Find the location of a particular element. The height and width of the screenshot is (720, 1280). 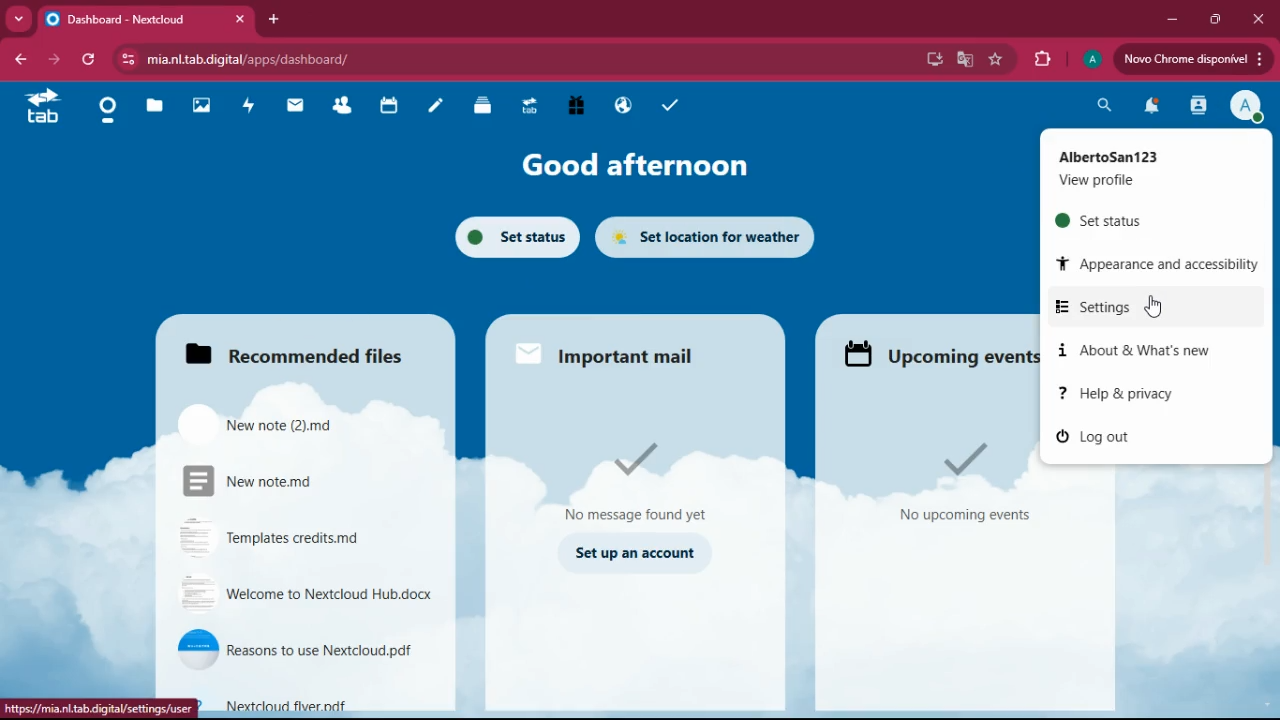

files is located at coordinates (484, 108).